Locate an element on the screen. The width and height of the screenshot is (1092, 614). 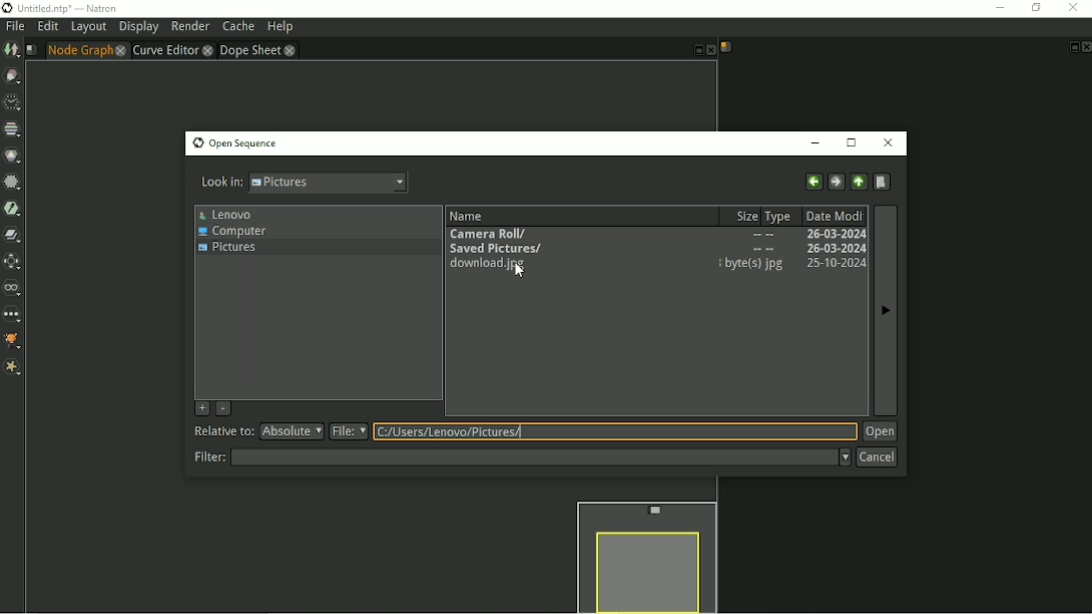
Next is located at coordinates (886, 317).